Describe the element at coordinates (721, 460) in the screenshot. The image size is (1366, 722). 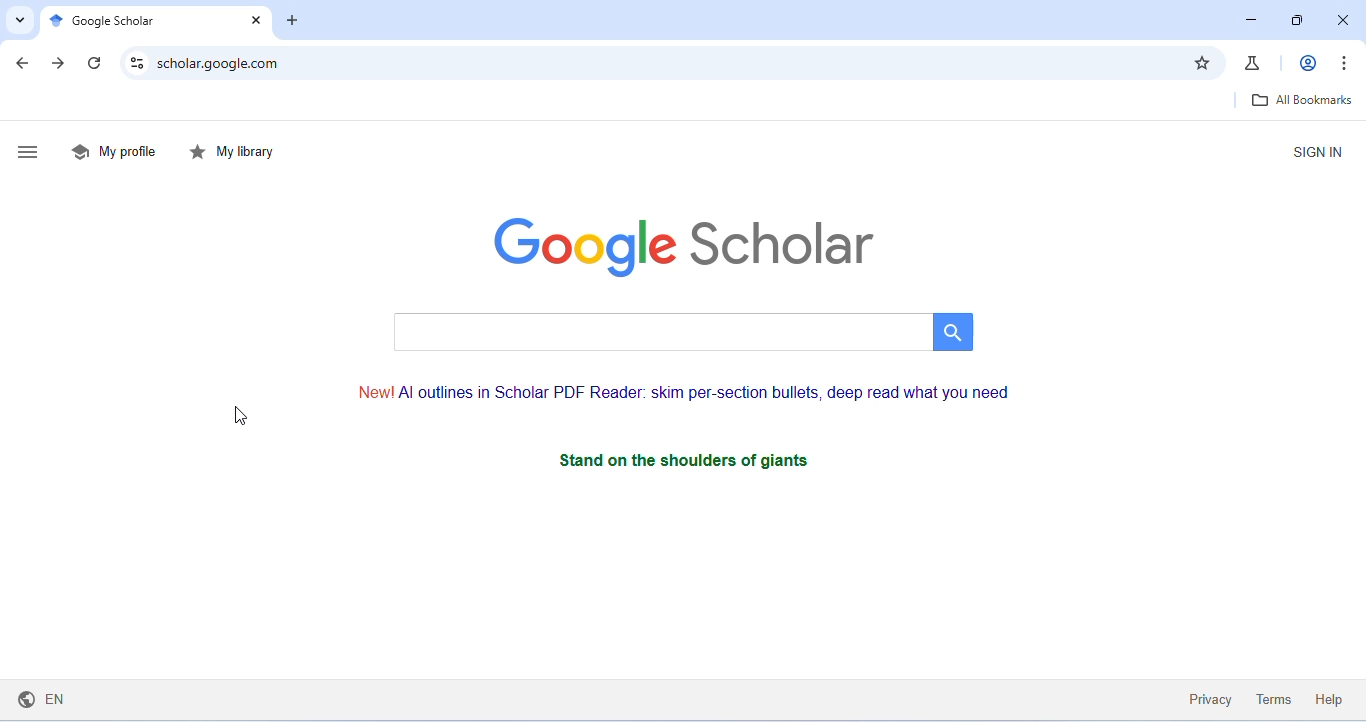
I see `stand on the shoulders of giants` at that location.